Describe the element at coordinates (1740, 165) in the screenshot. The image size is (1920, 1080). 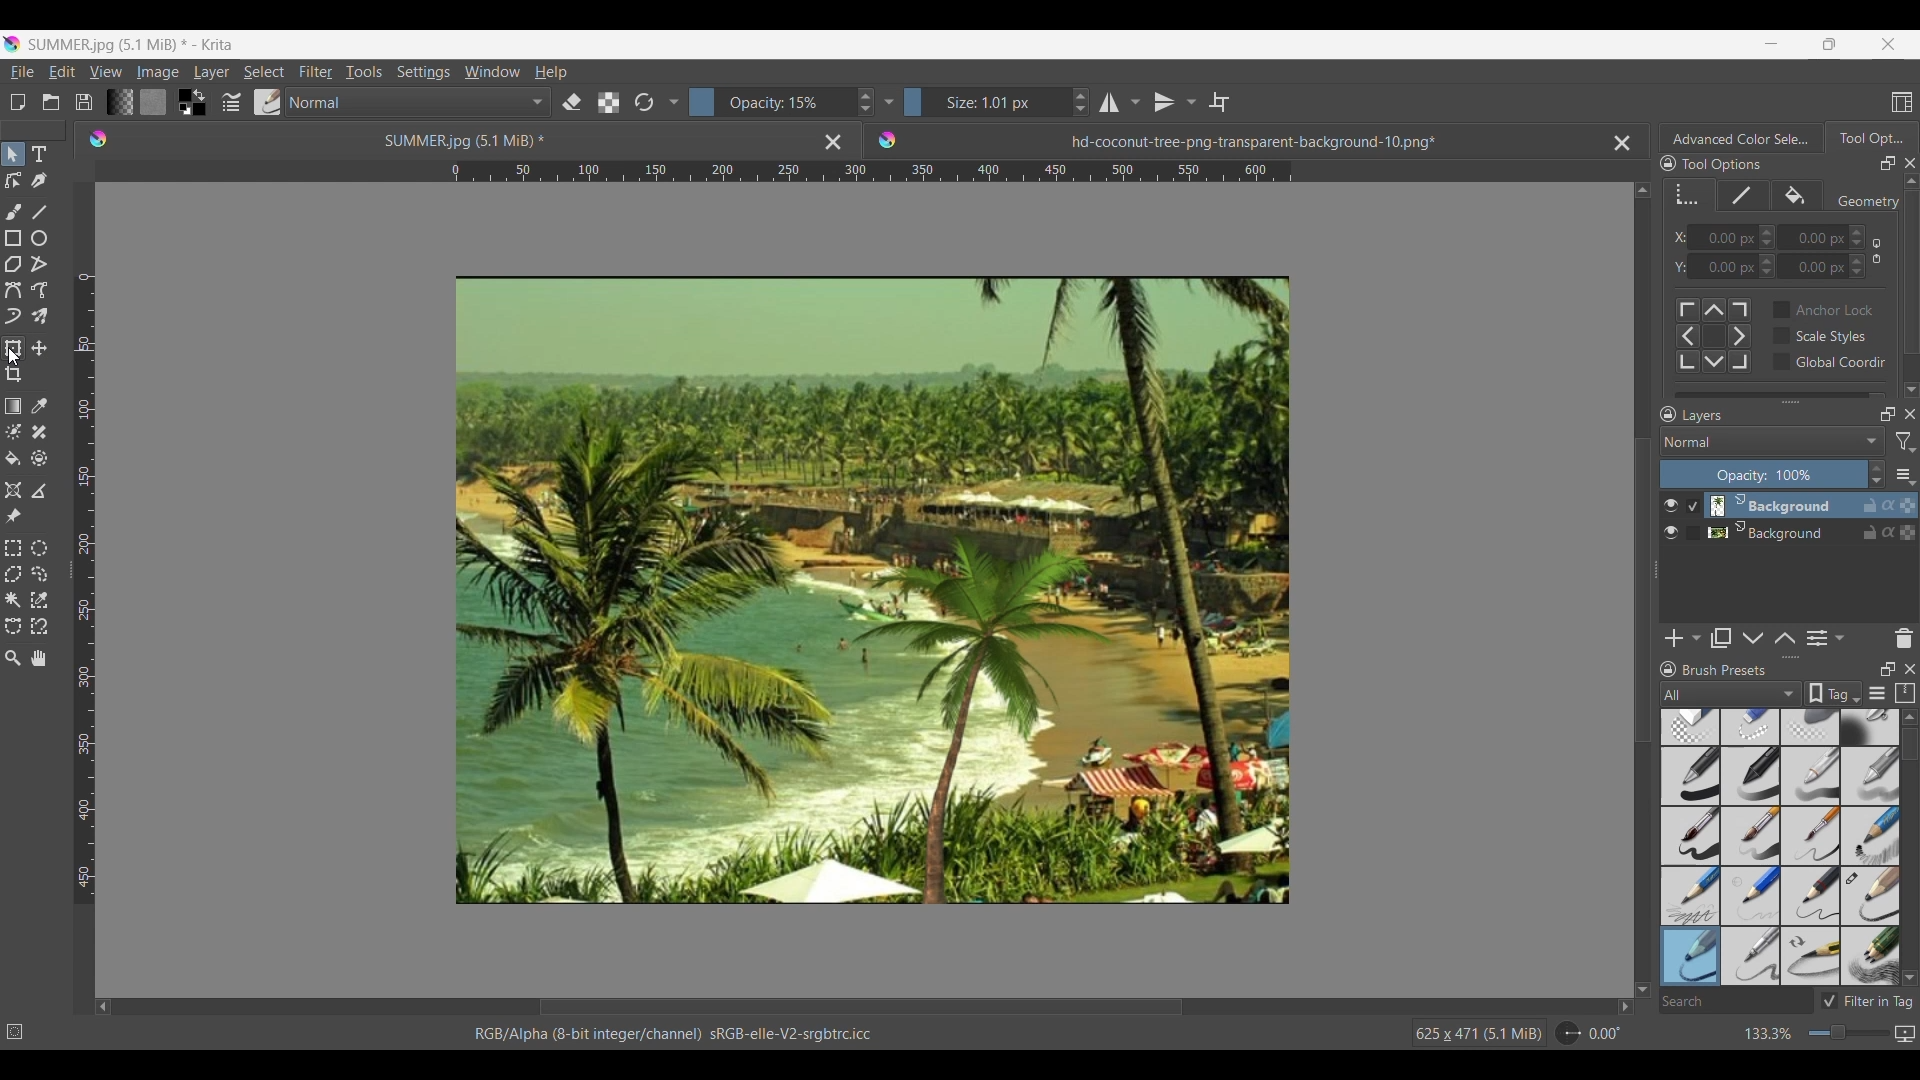
I see `Tool Options` at that location.